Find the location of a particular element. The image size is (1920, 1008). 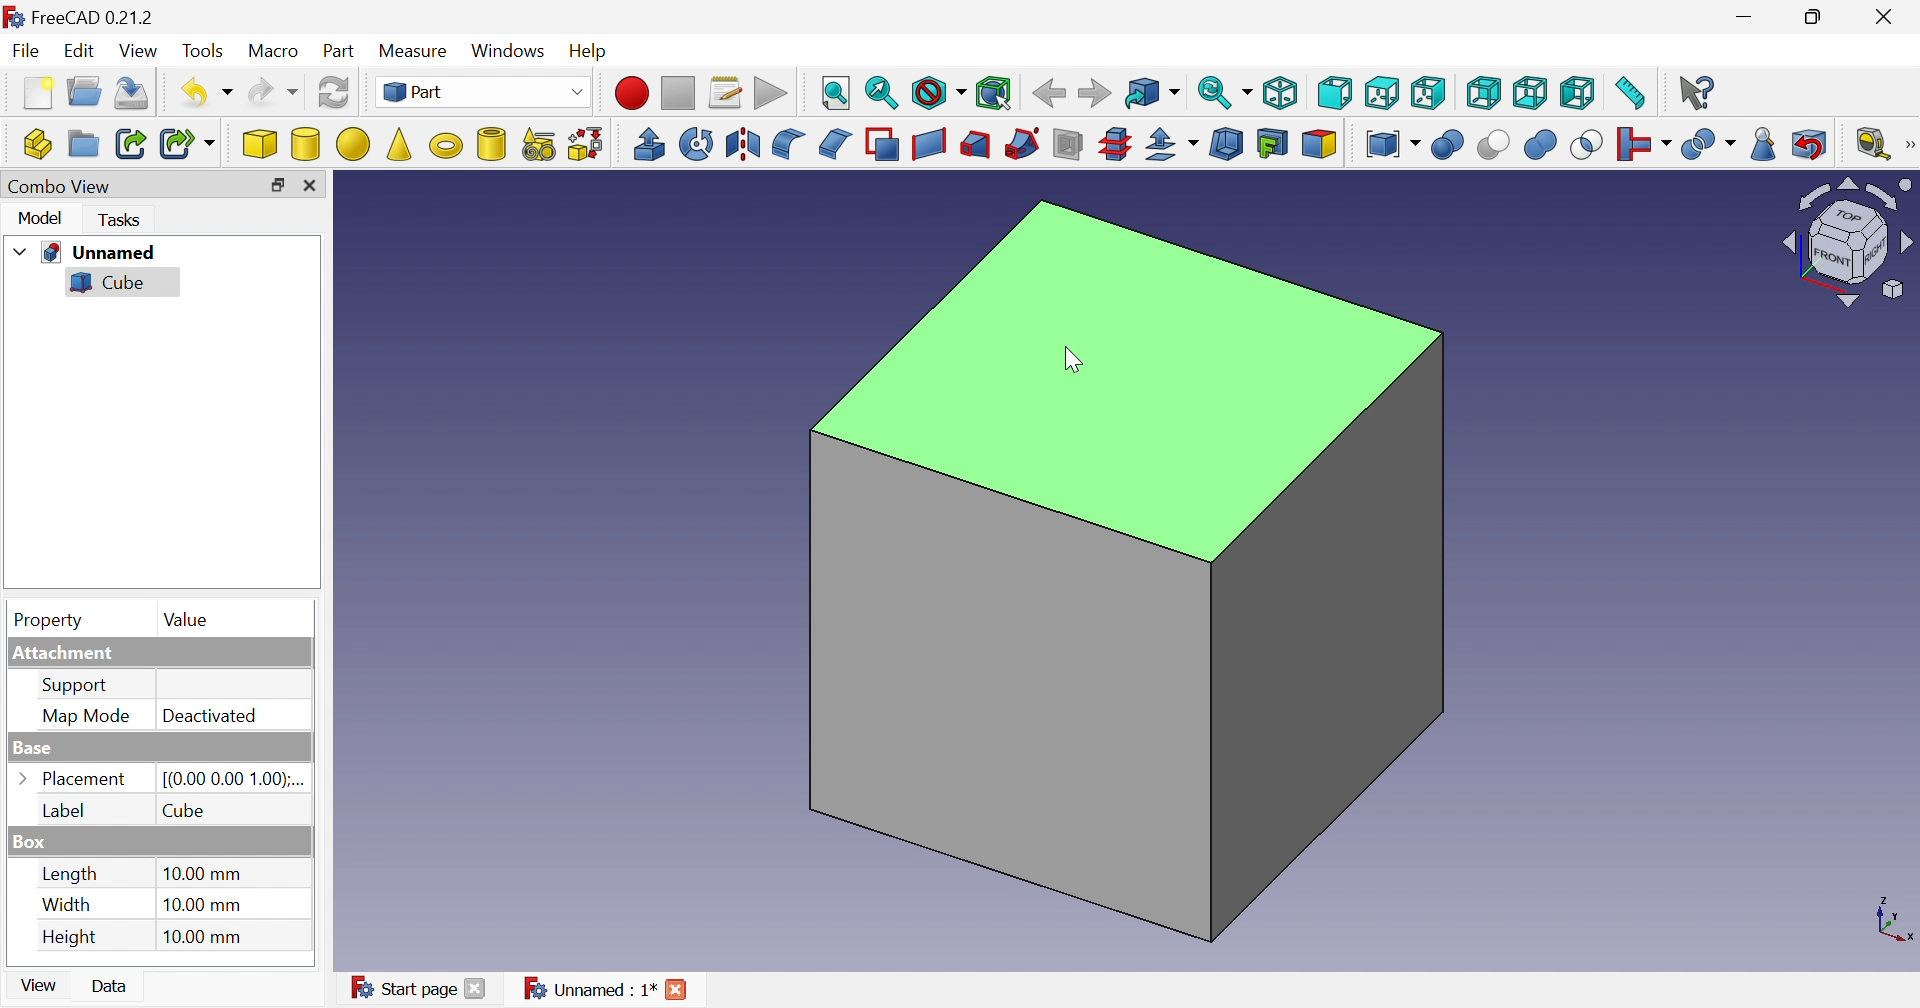

Start page is located at coordinates (403, 989).